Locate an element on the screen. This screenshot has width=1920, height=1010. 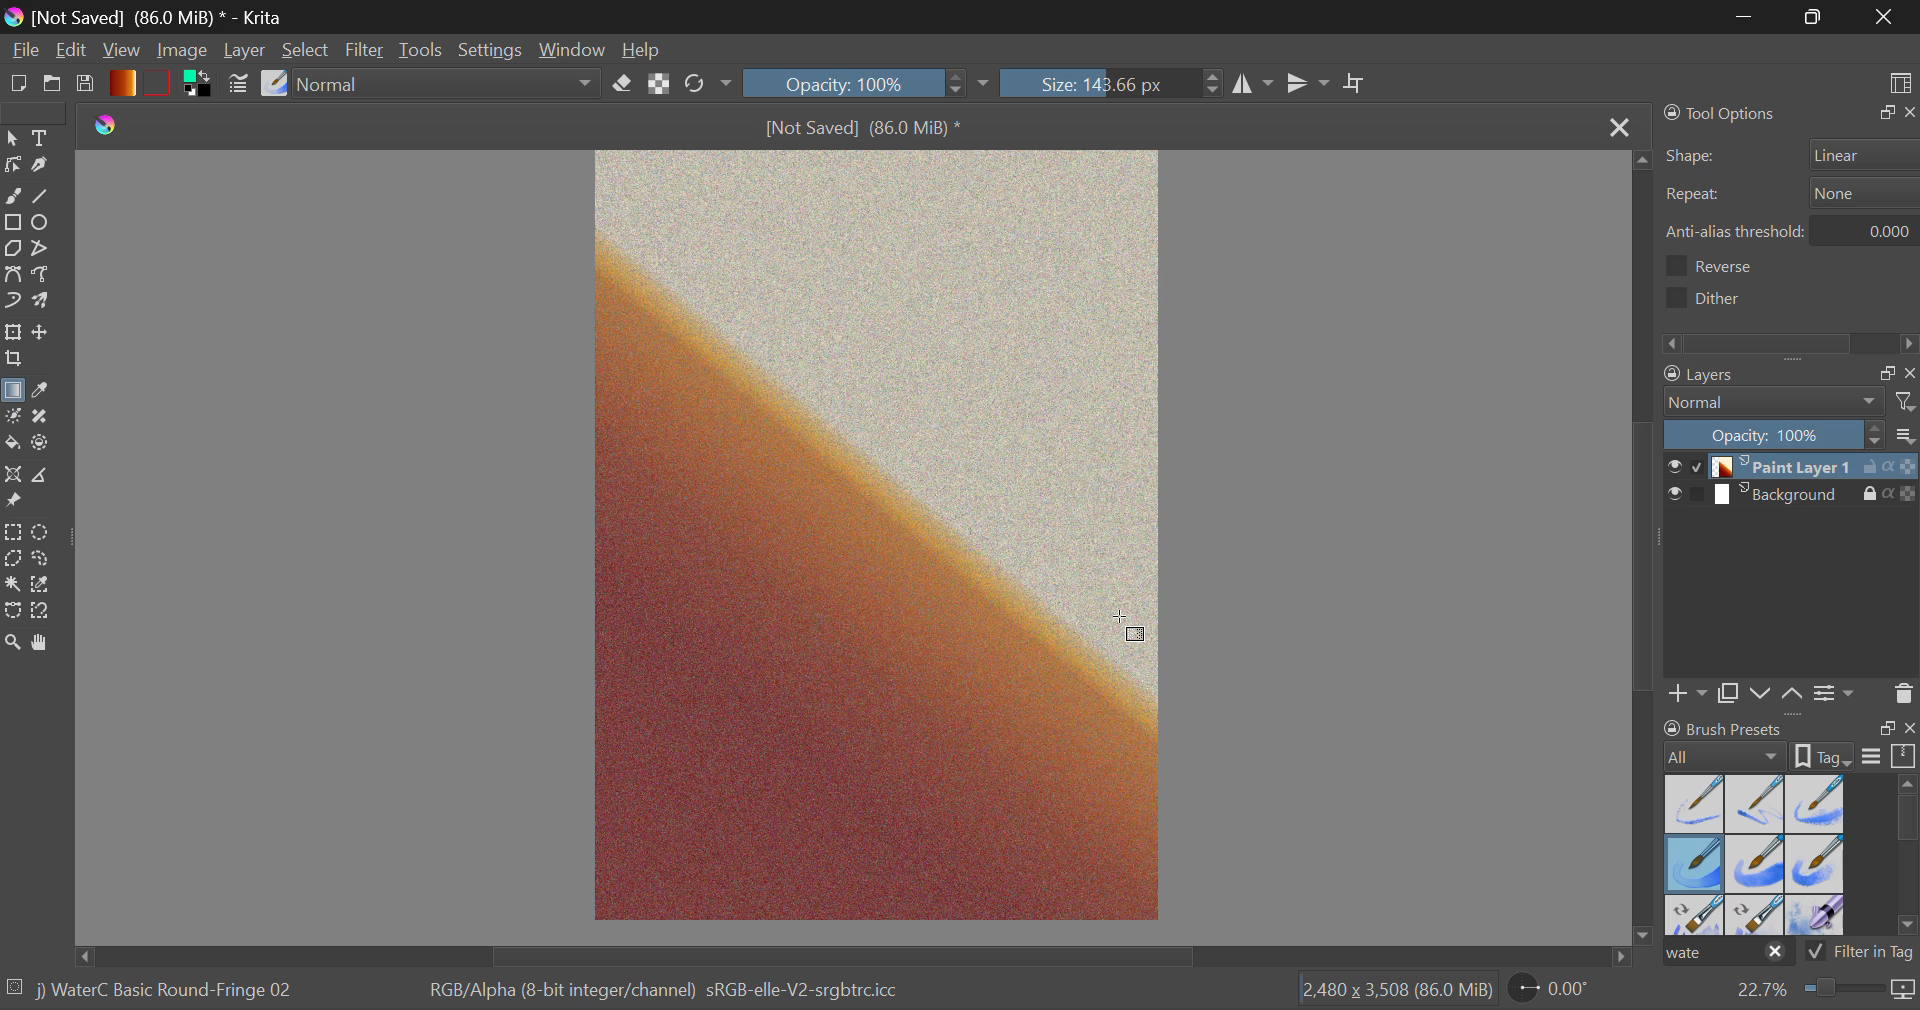
lock is located at coordinates (1873, 495).